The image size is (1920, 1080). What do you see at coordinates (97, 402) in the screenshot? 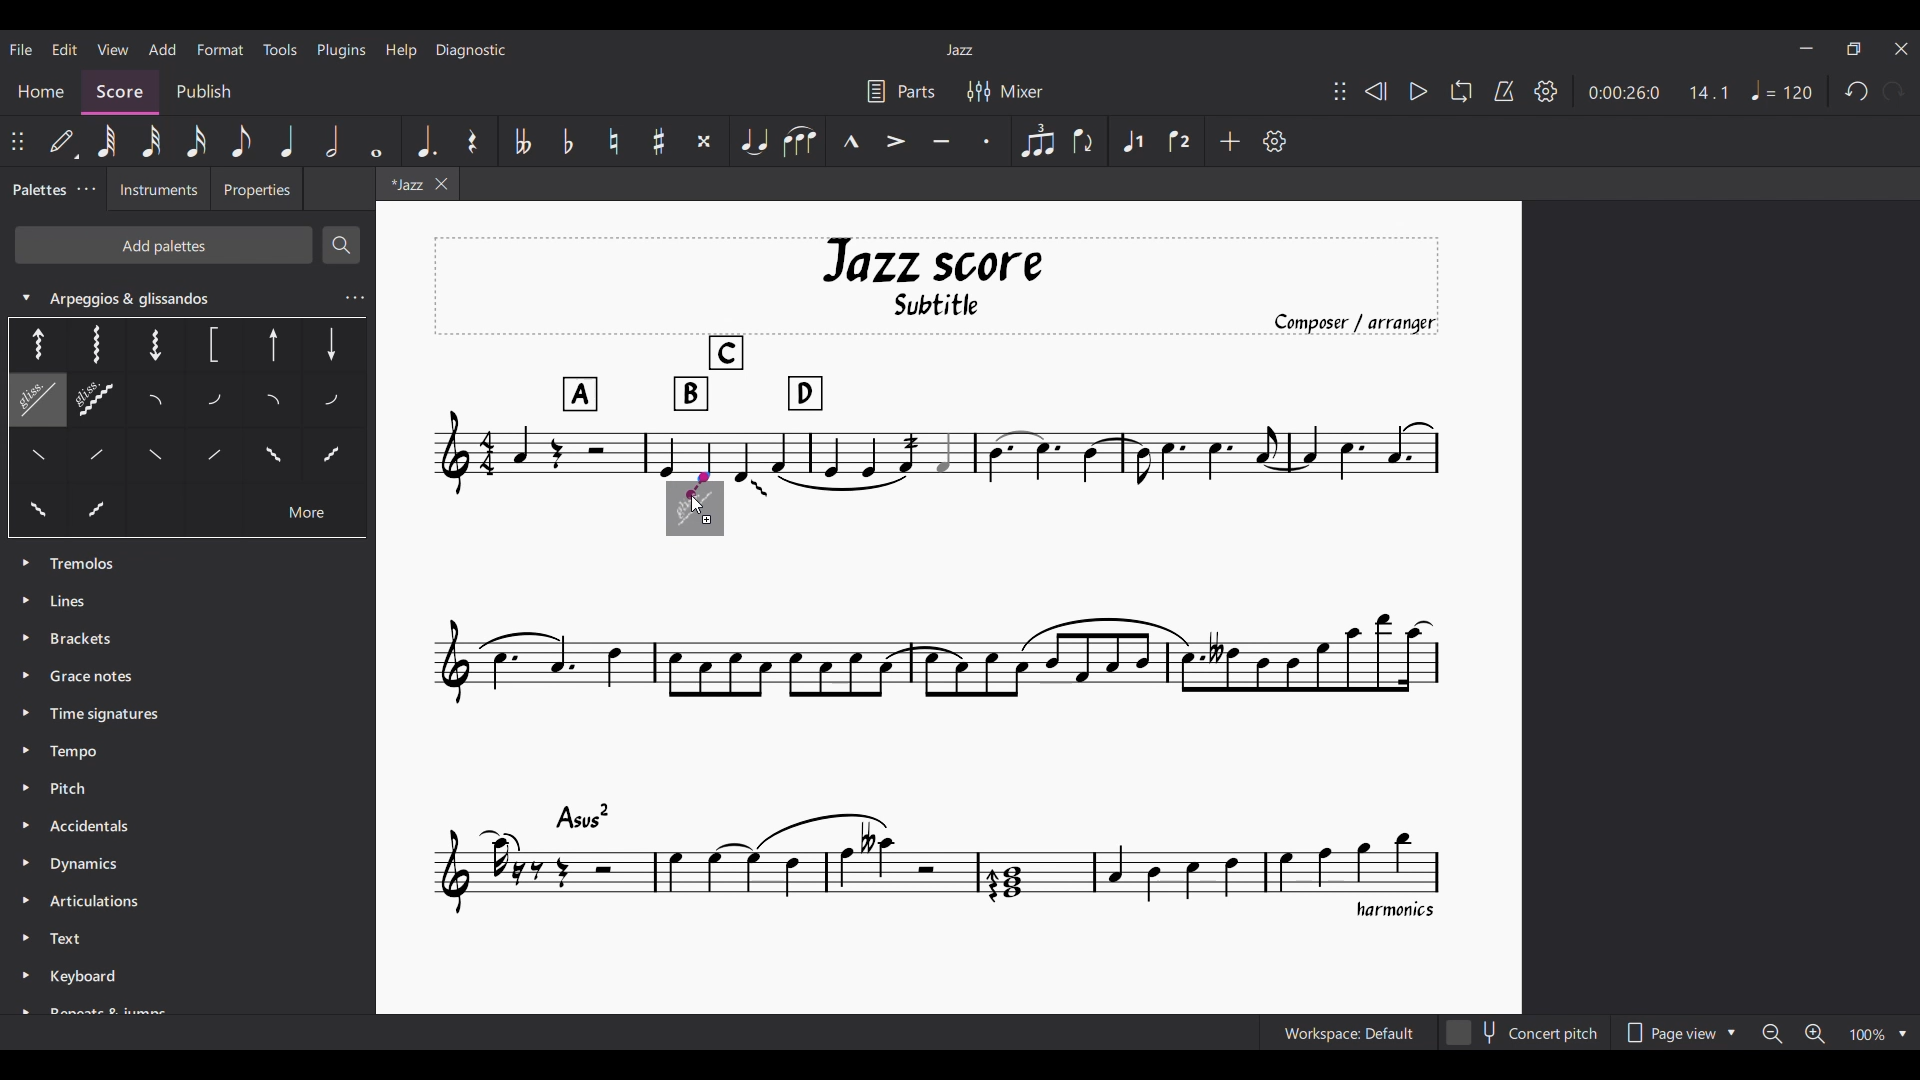
I see `Palate 8` at bounding box center [97, 402].